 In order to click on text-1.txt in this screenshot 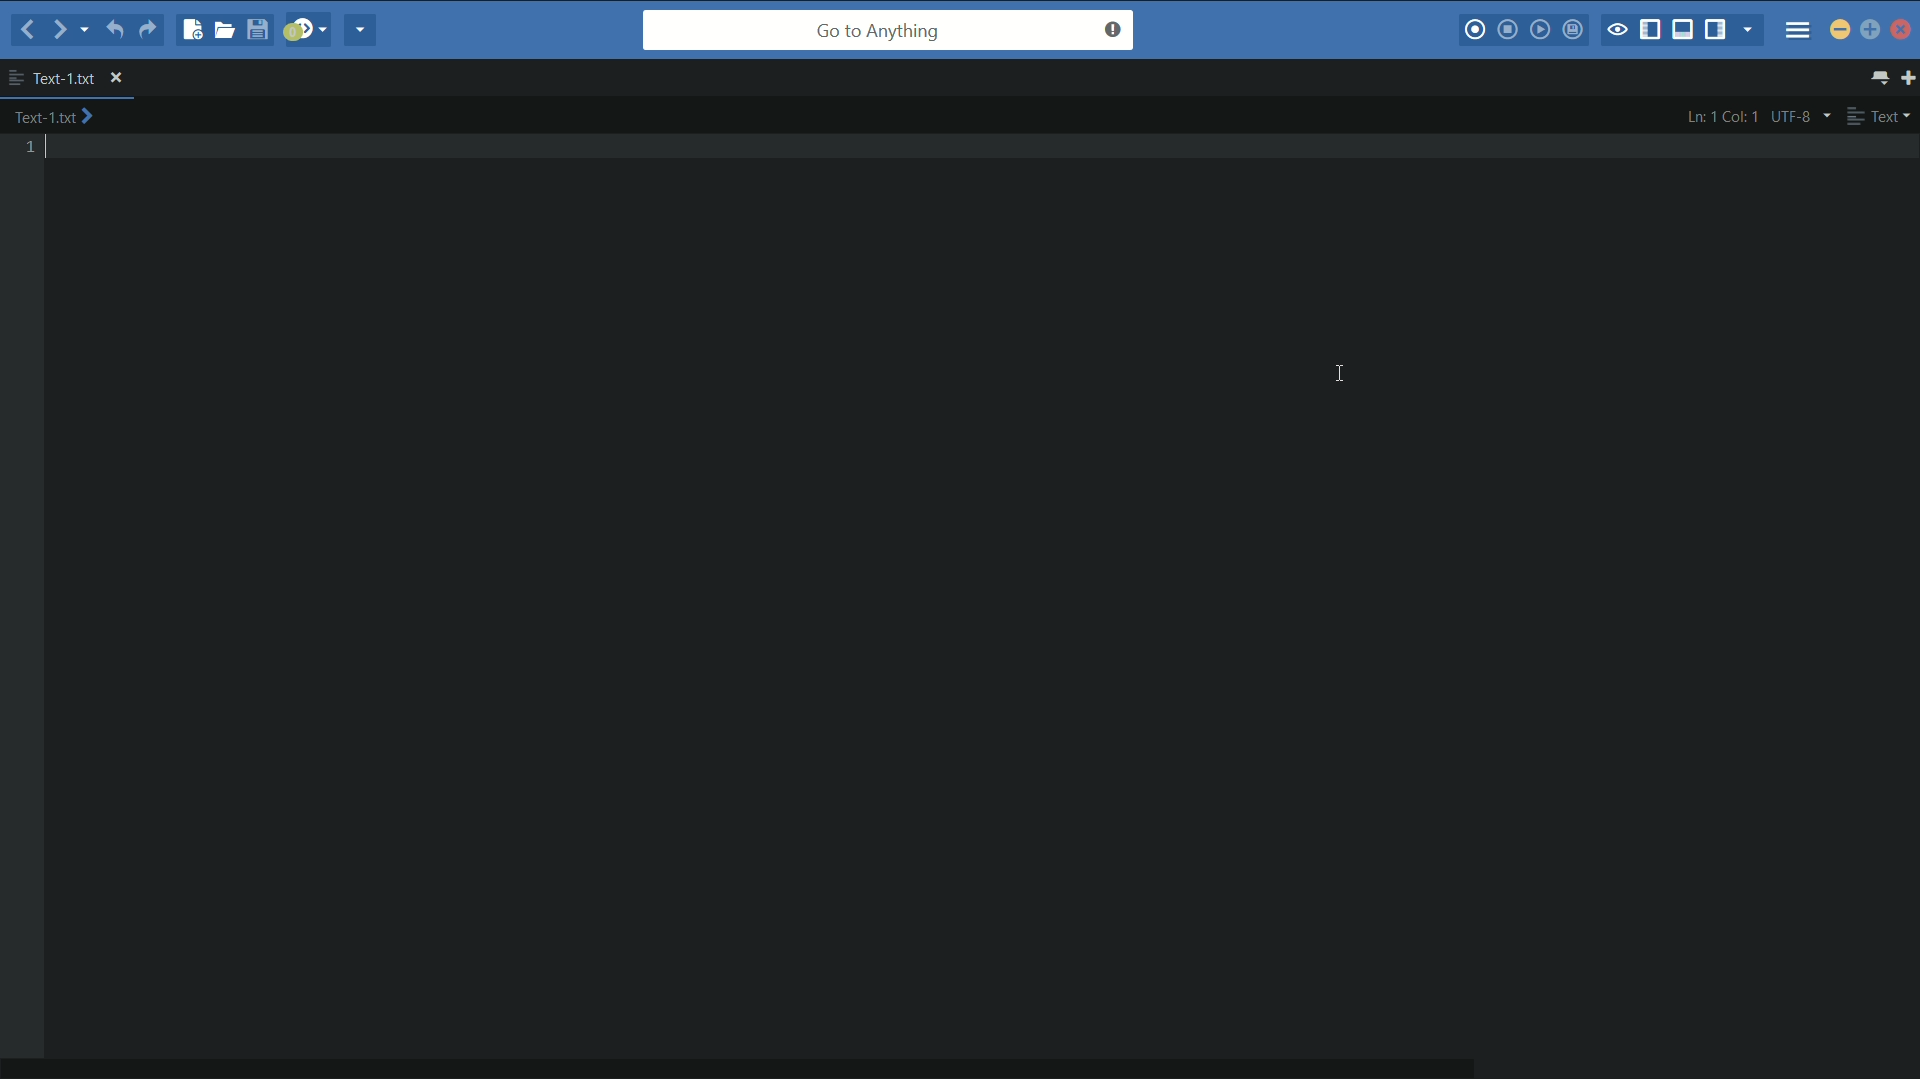, I will do `click(62, 117)`.